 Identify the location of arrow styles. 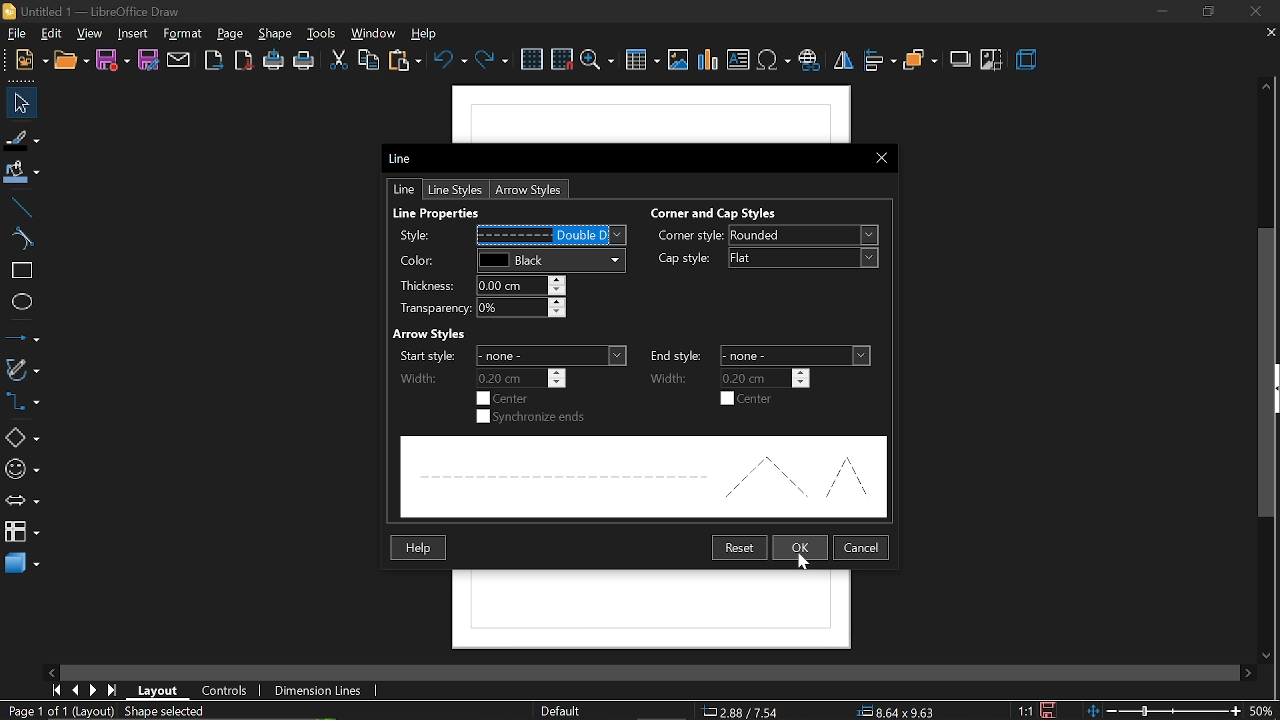
(527, 190).